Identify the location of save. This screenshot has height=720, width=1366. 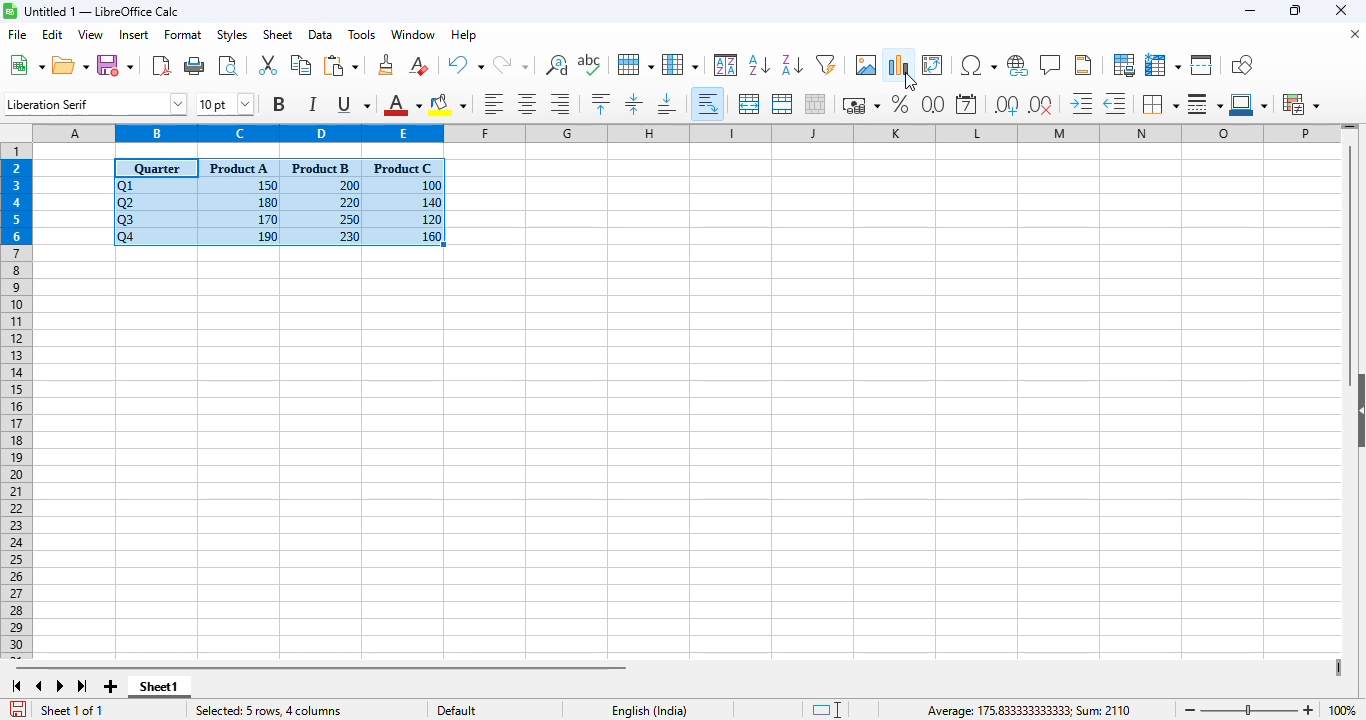
(115, 66).